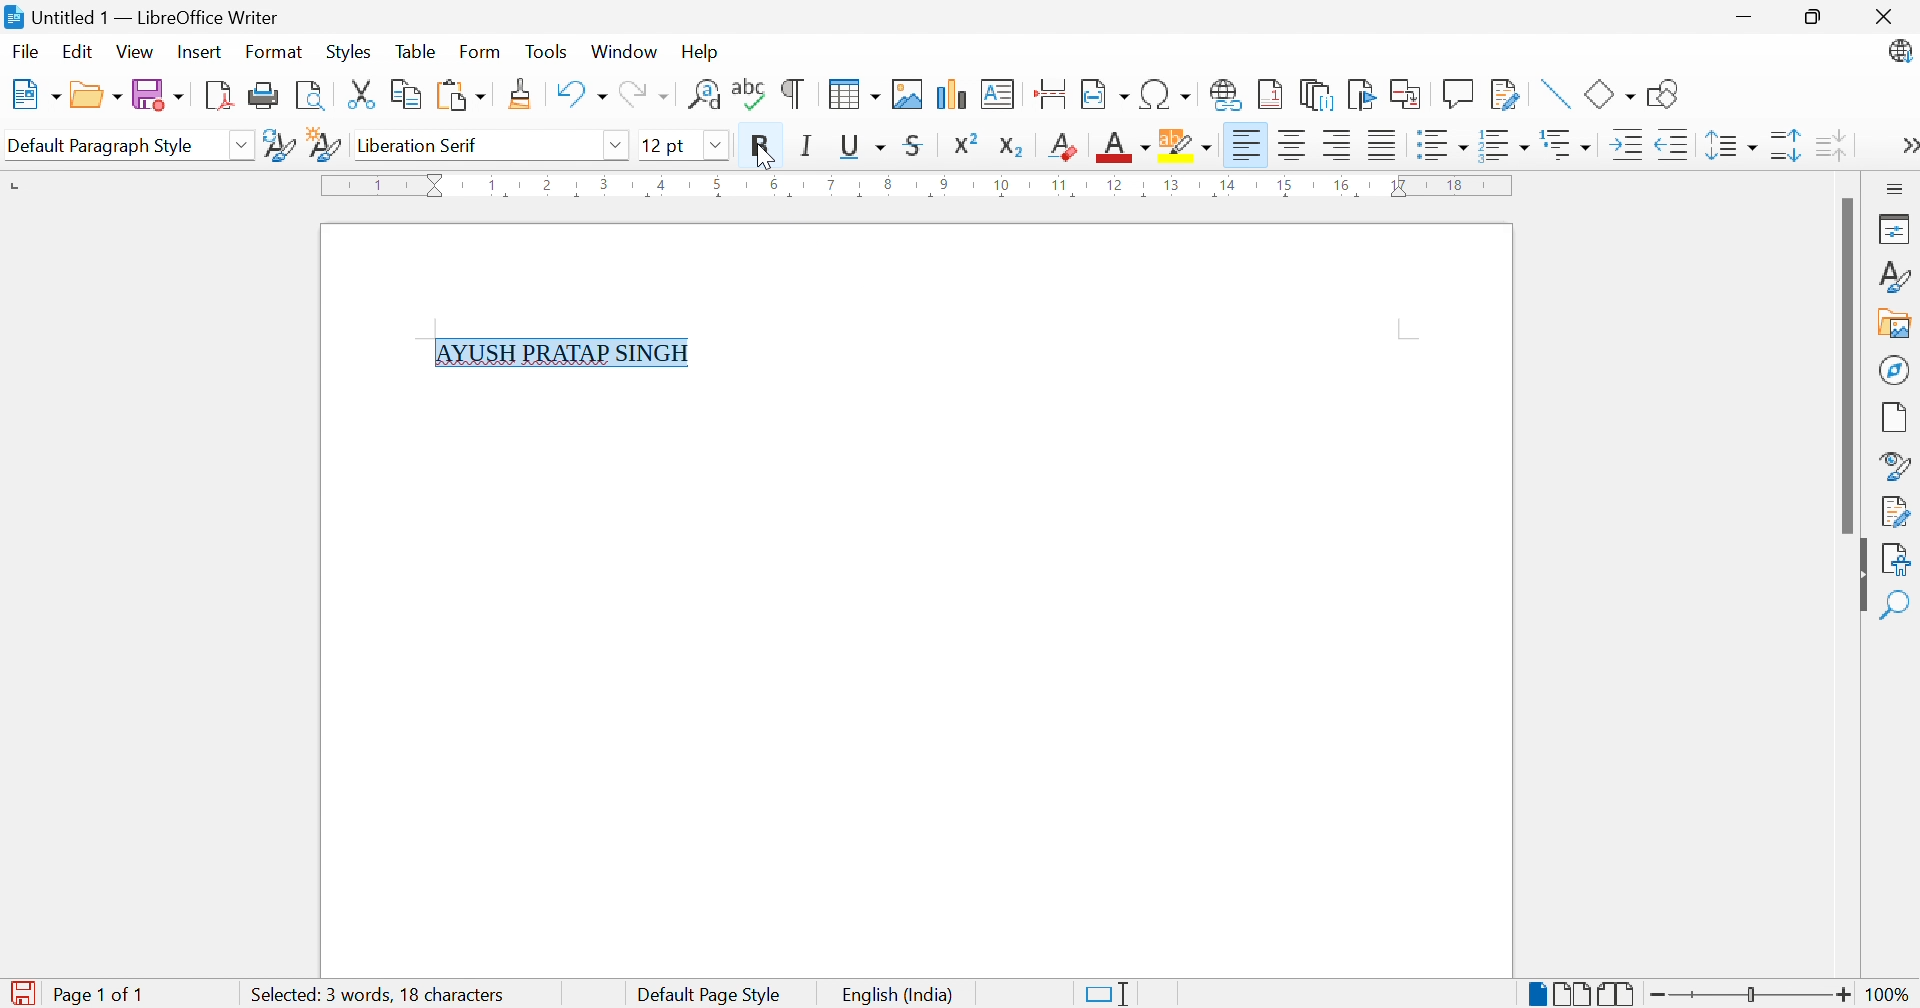  What do you see at coordinates (1502, 94) in the screenshot?
I see `Show Track Changes Functions` at bounding box center [1502, 94].